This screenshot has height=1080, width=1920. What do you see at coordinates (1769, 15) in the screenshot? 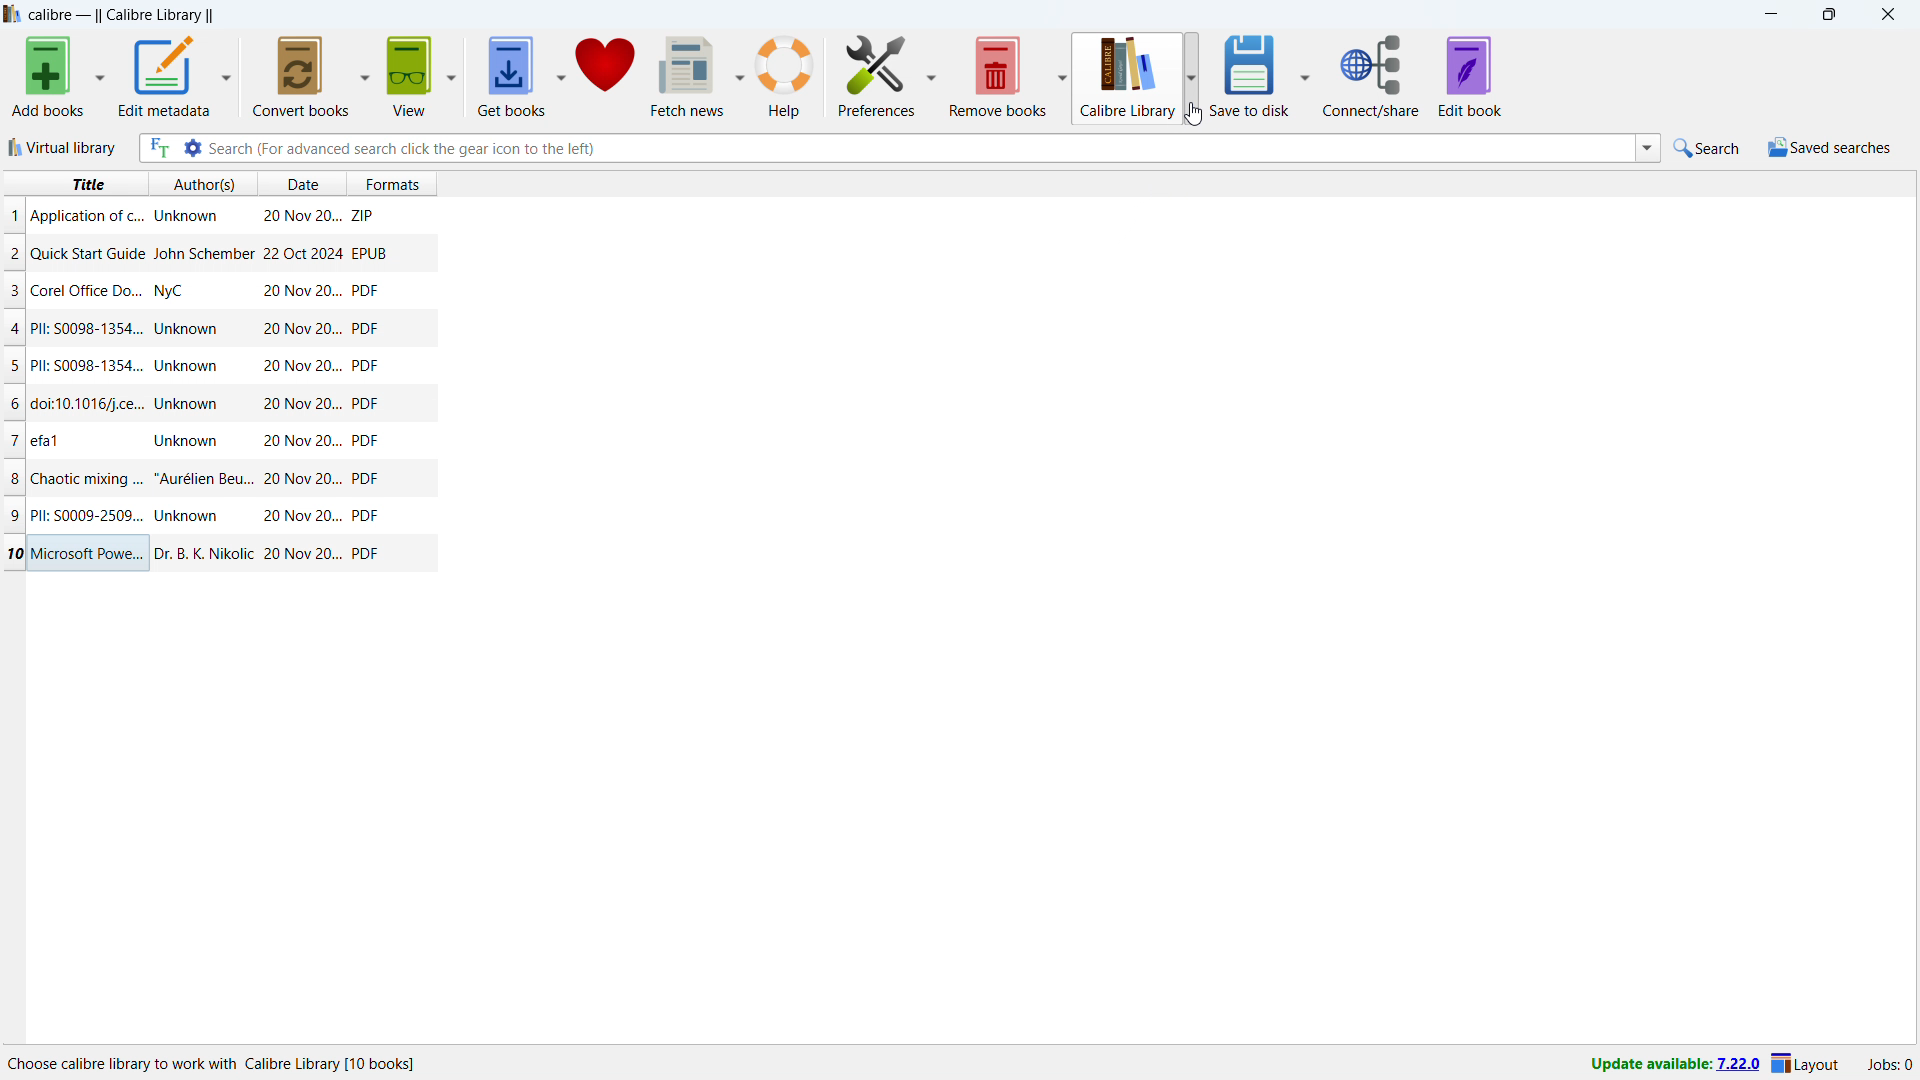
I see `minimize` at bounding box center [1769, 15].